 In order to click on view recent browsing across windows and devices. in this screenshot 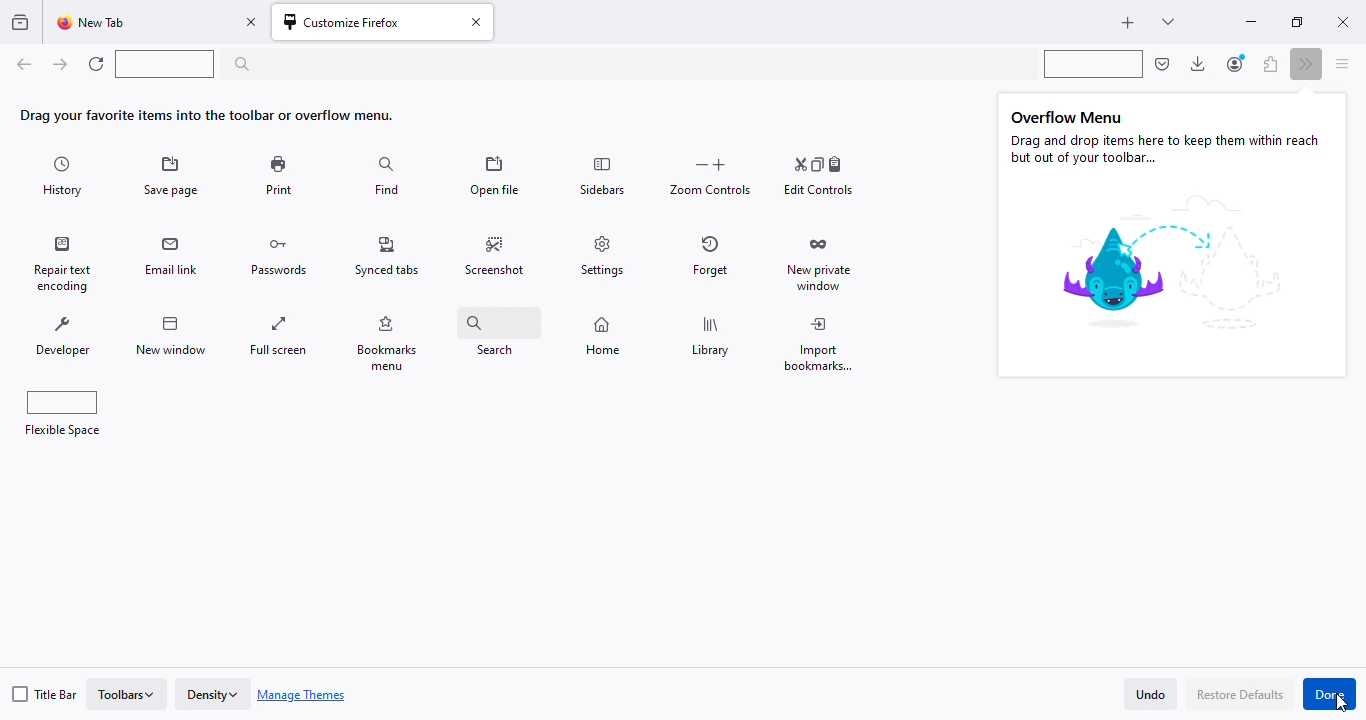, I will do `click(20, 22)`.